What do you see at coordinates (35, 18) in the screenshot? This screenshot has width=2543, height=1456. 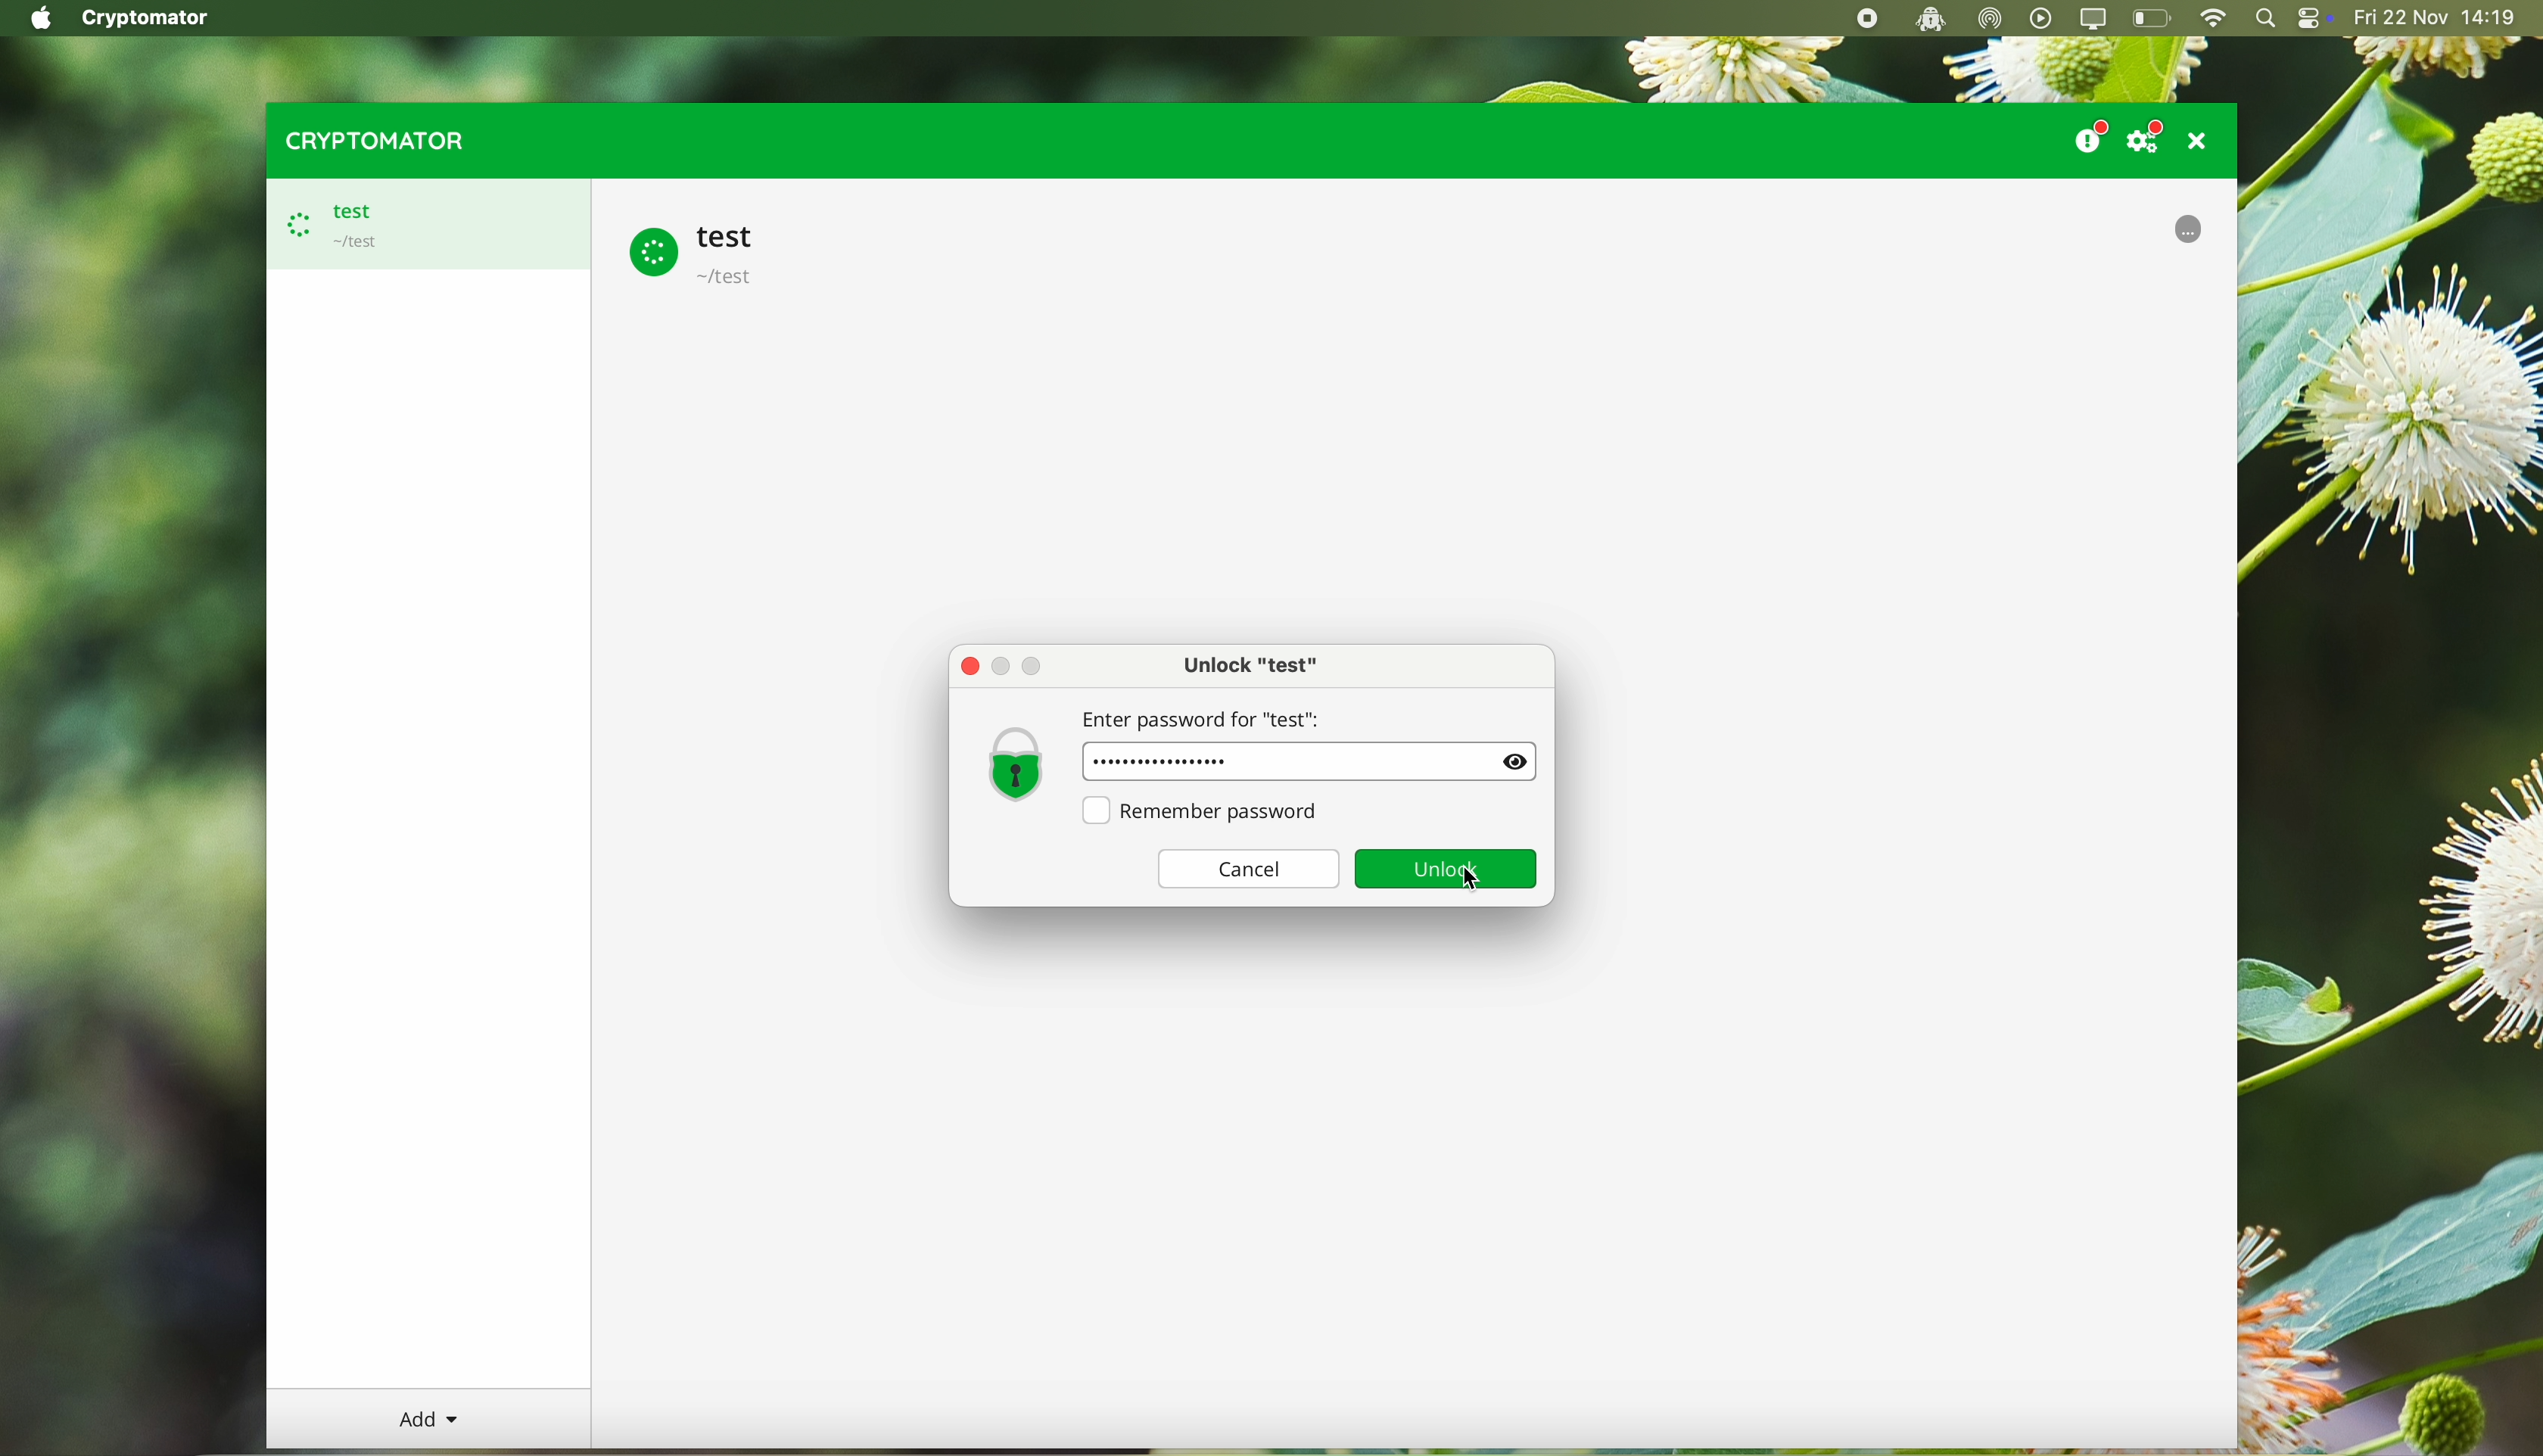 I see `Apple icon` at bounding box center [35, 18].